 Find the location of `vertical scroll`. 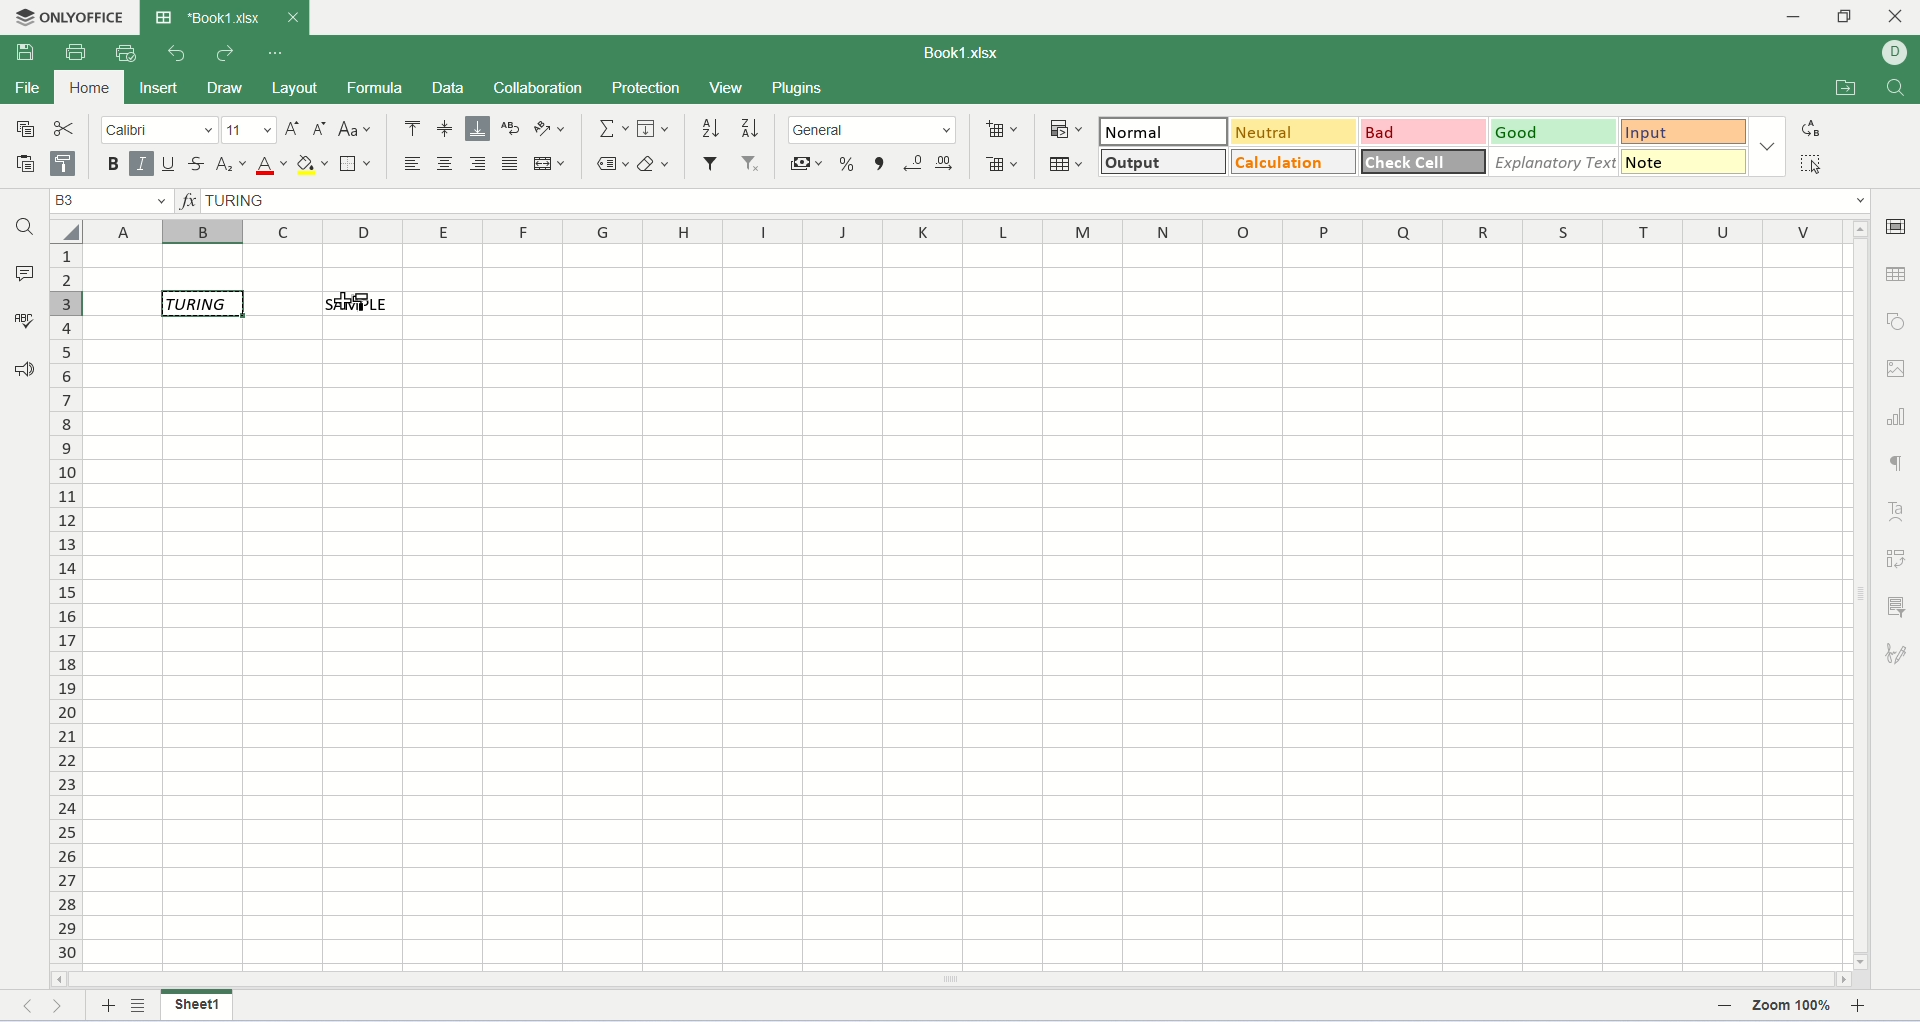

vertical scroll is located at coordinates (1861, 595).